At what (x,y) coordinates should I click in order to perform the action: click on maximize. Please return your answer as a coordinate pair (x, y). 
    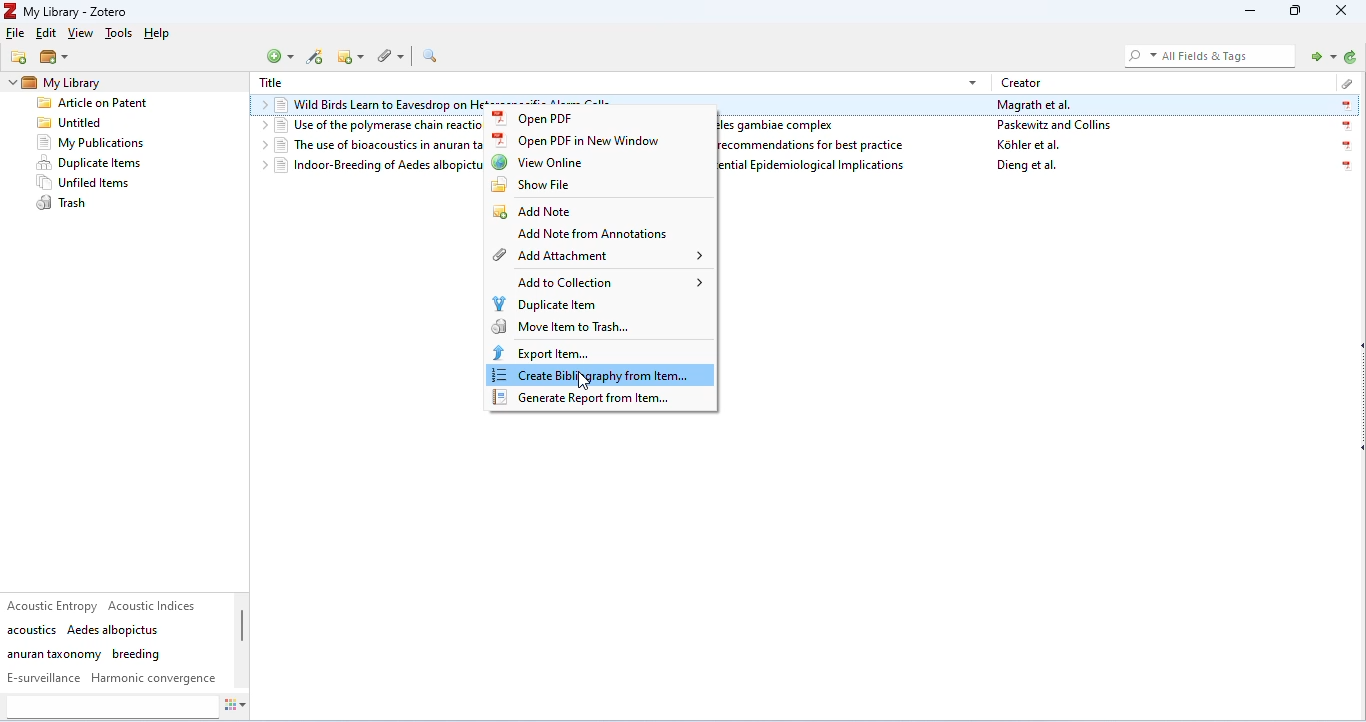
    Looking at the image, I should click on (1296, 12).